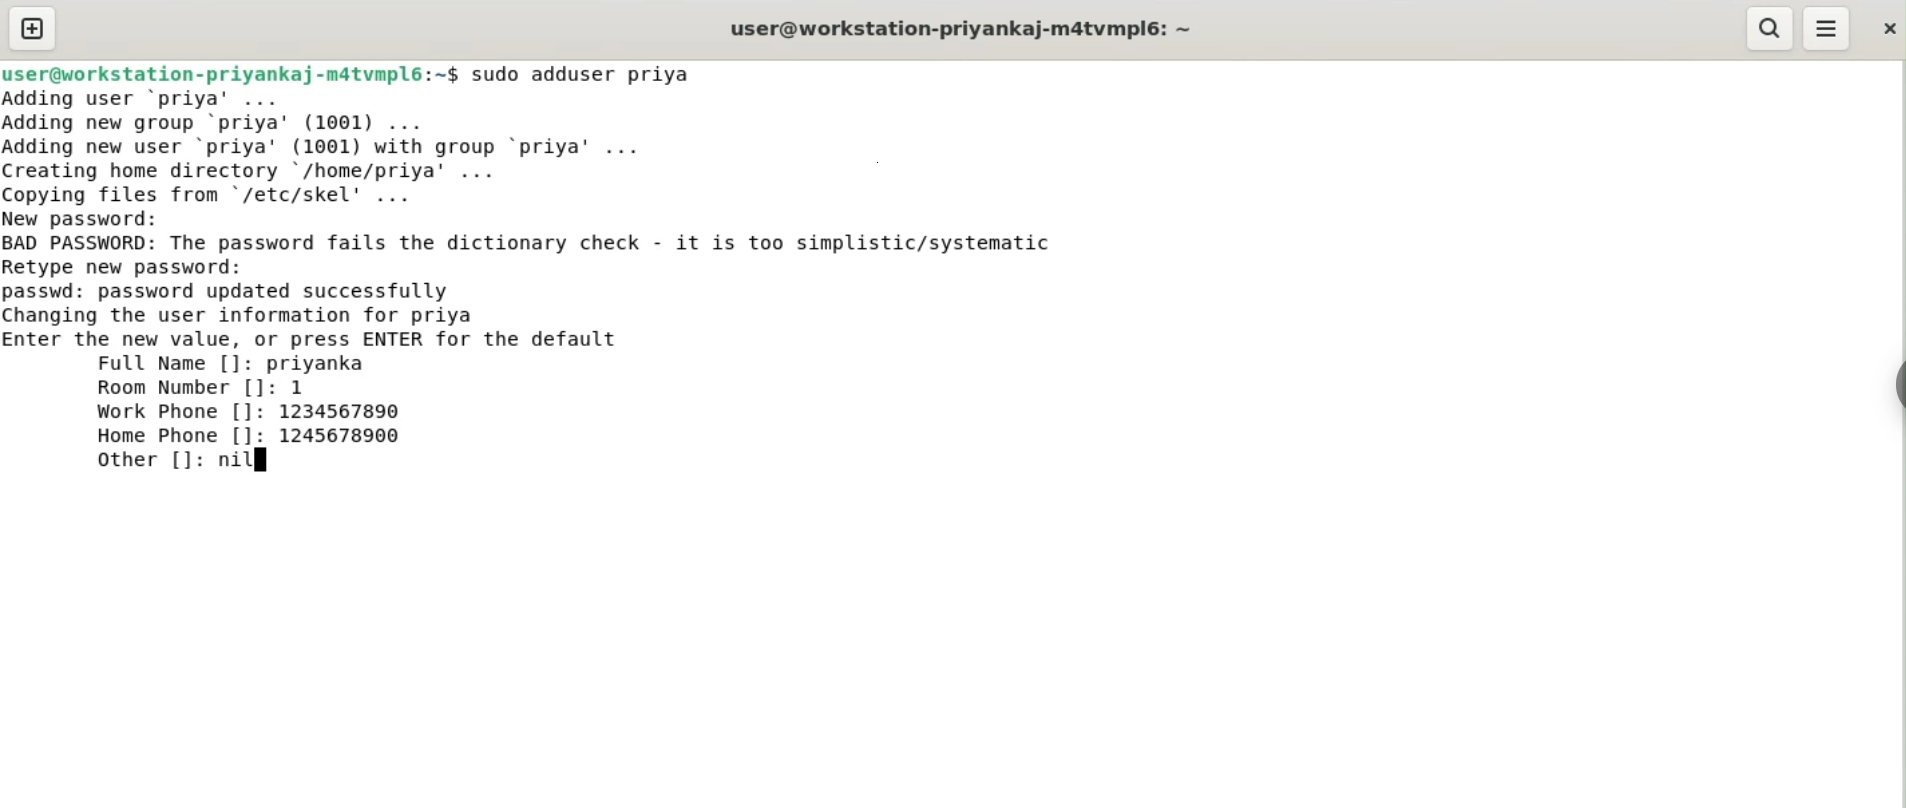  Describe the element at coordinates (1767, 28) in the screenshot. I see `search` at that location.